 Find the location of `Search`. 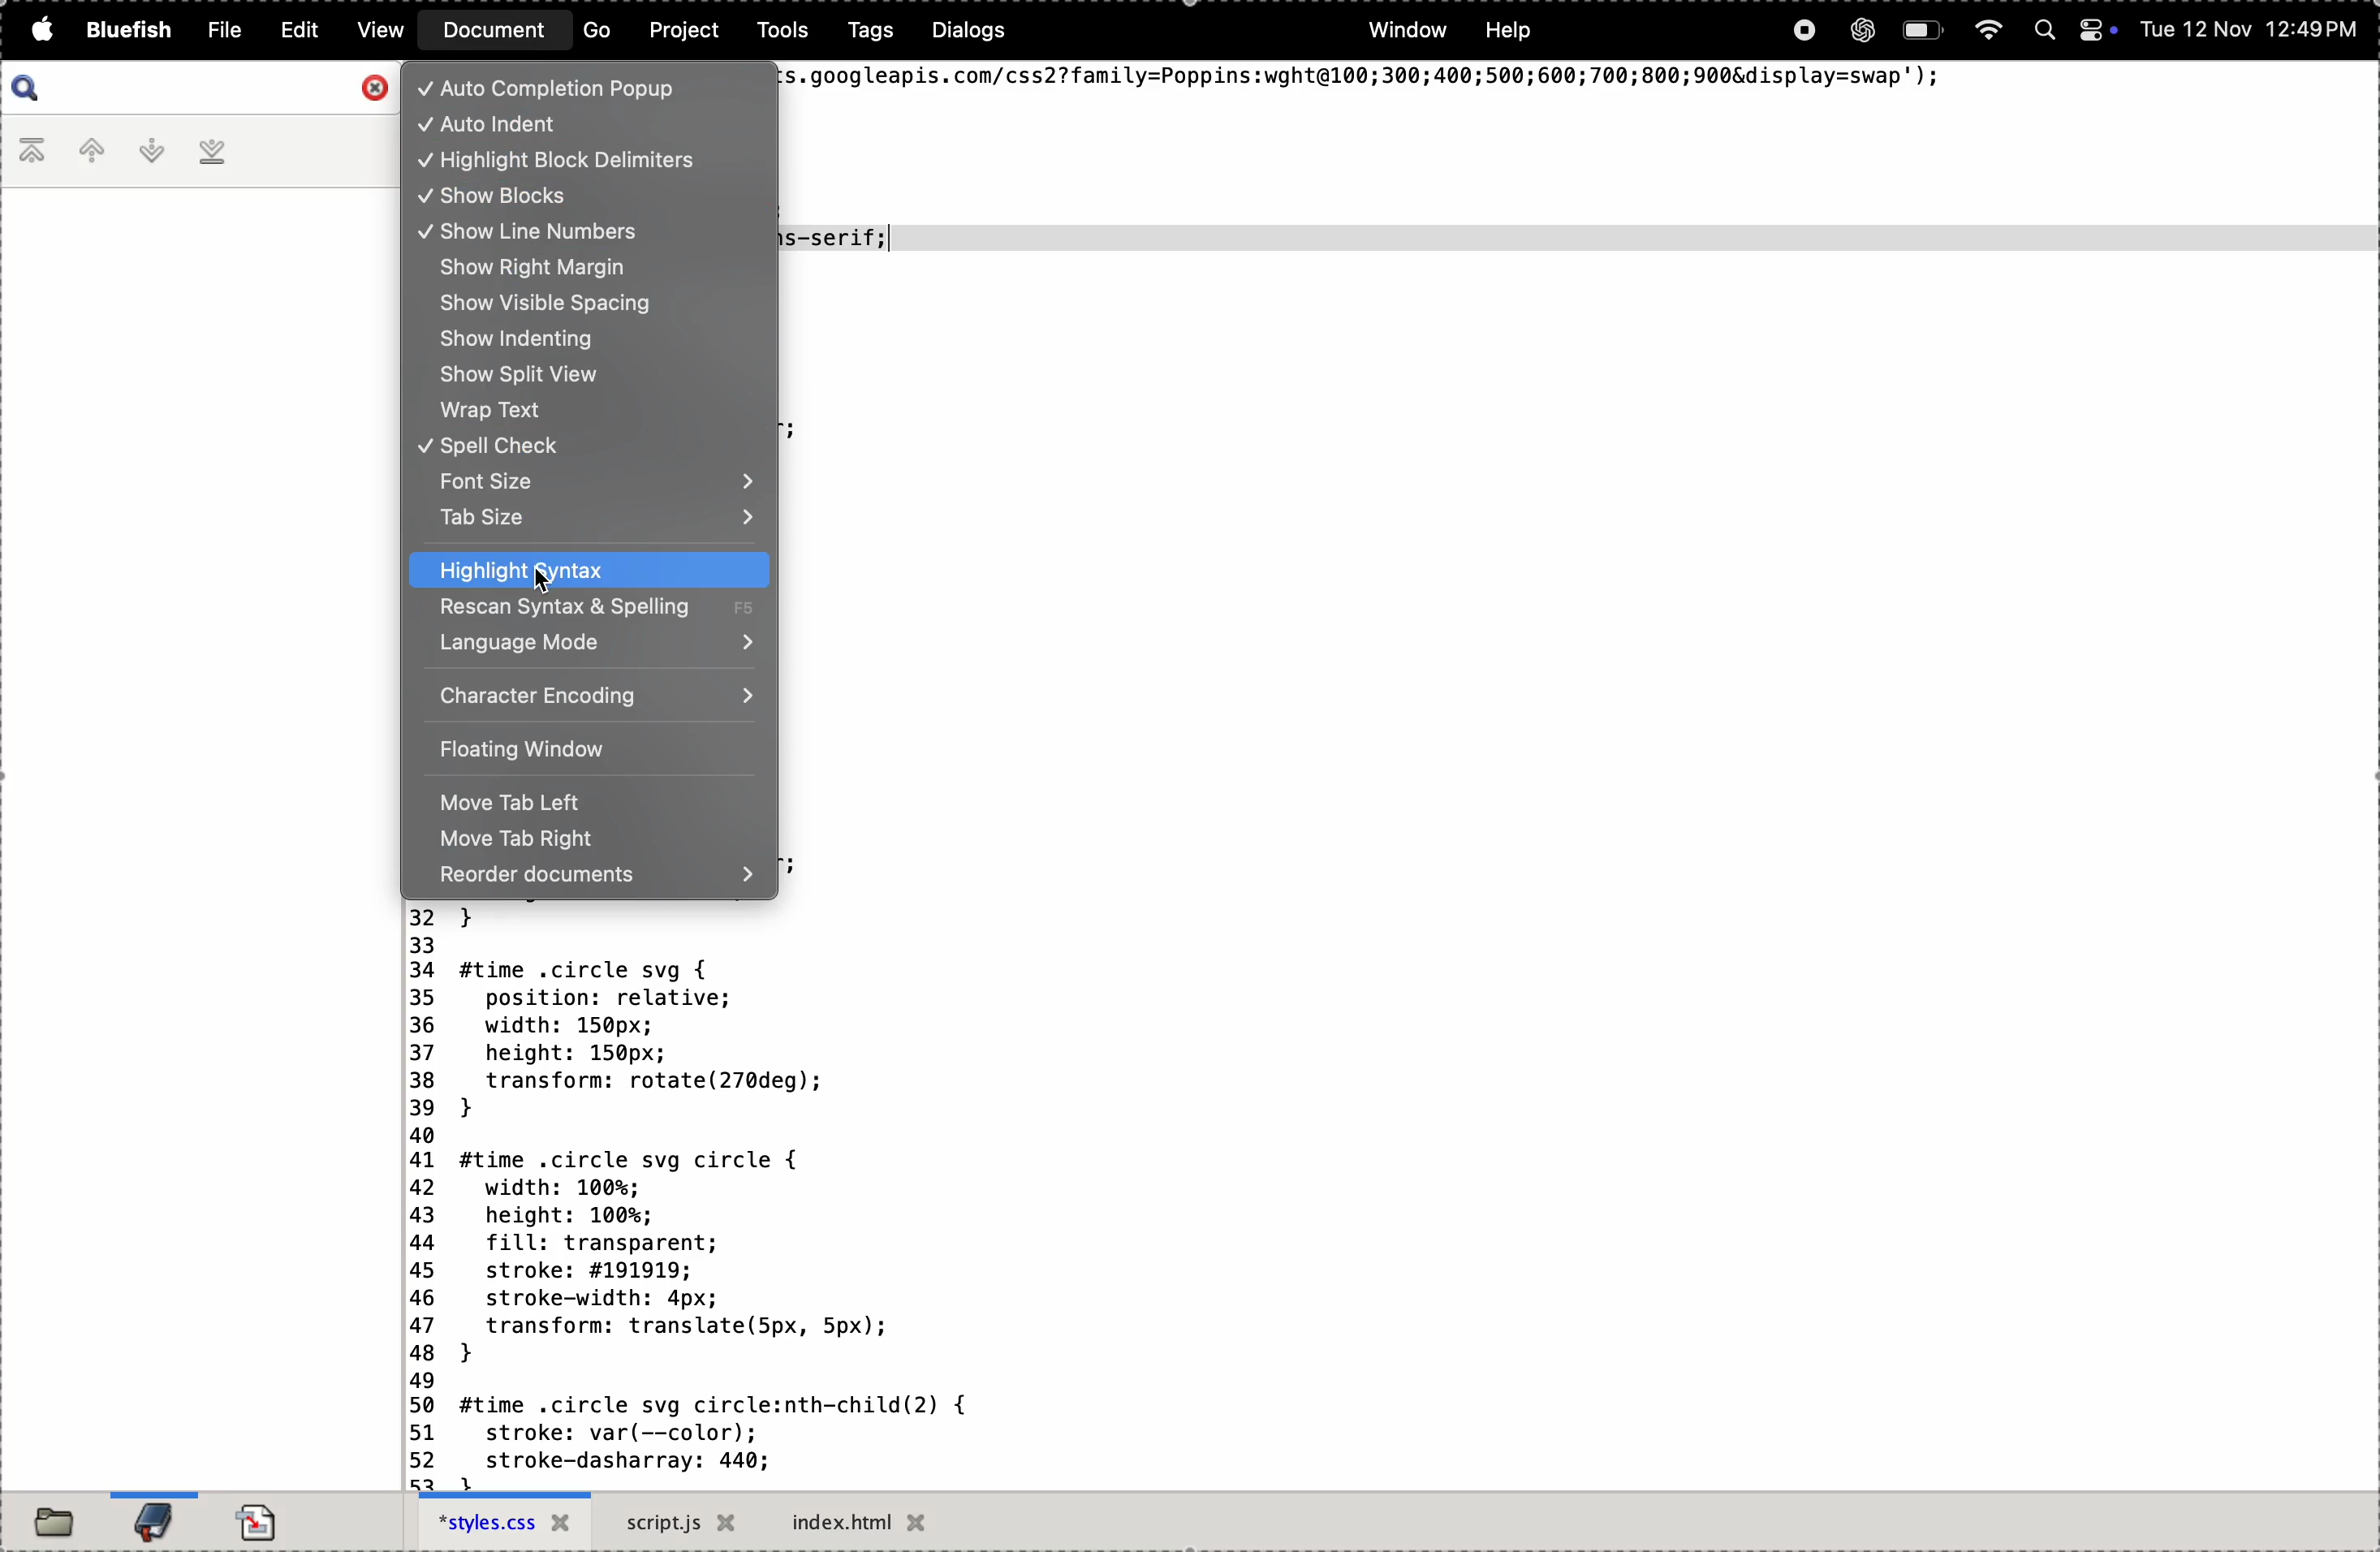

Search is located at coordinates (27, 88).